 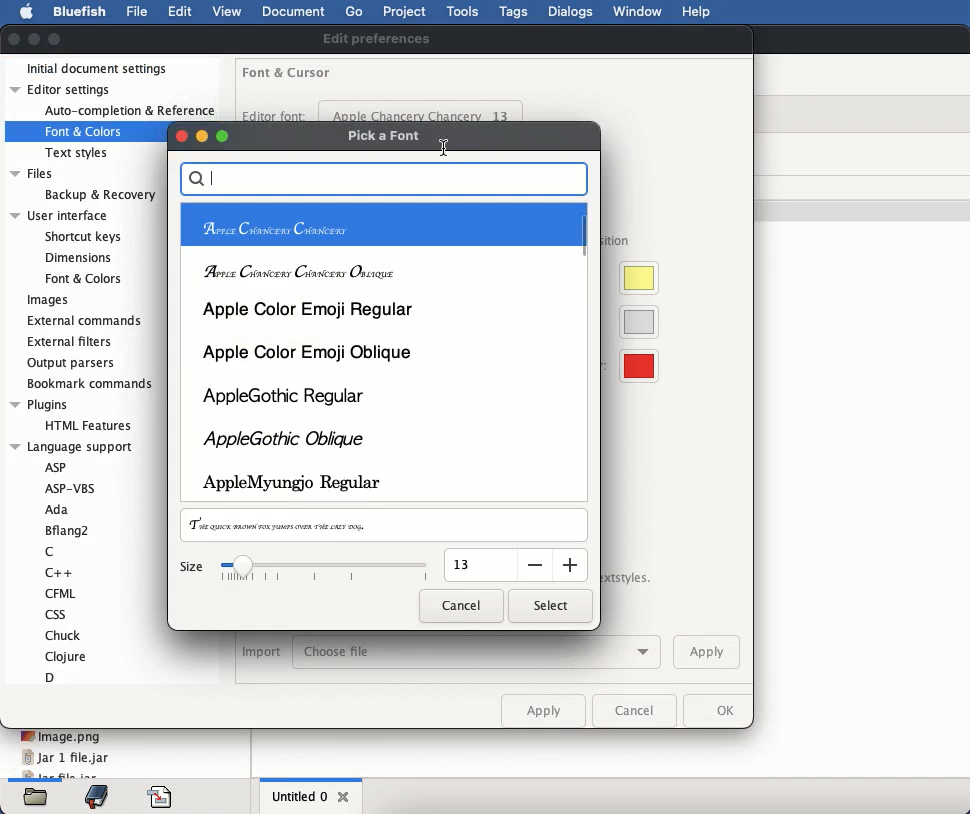 I want to click on tools, so click(x=464, y=12).